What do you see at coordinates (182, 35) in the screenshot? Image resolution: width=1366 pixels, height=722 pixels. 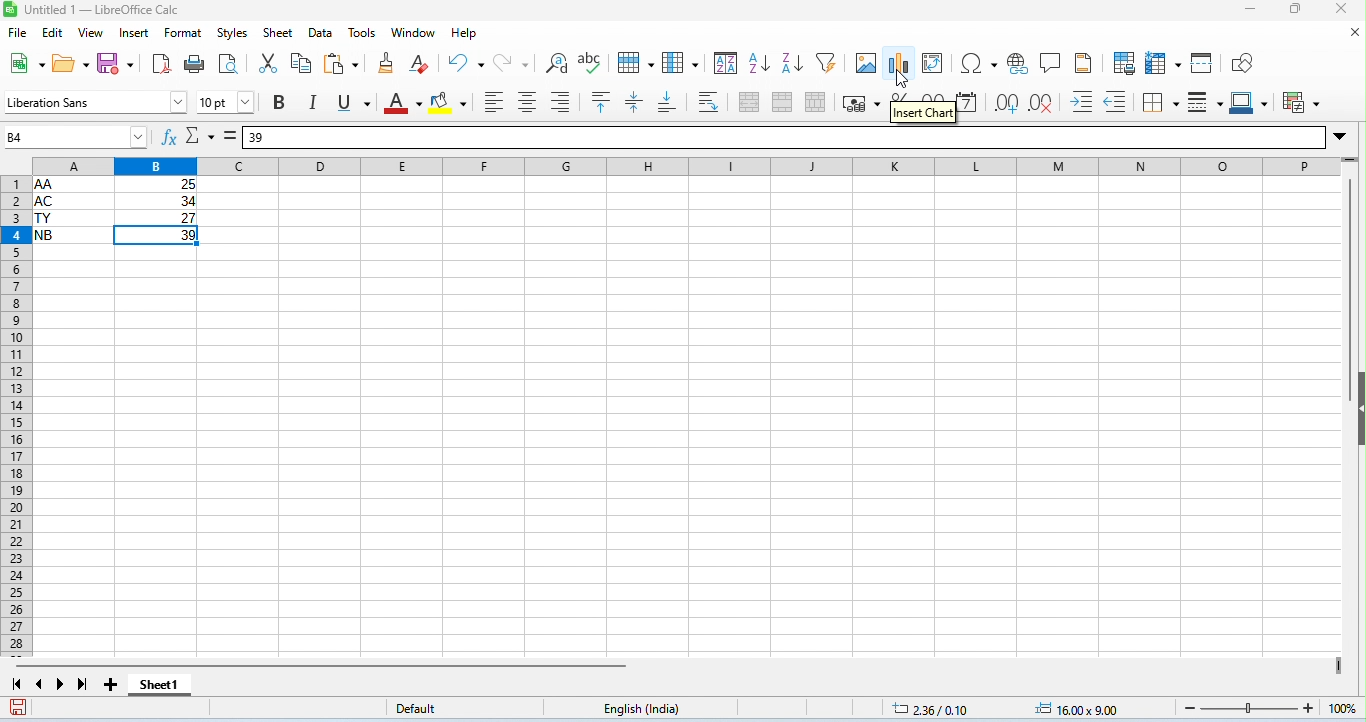 I see `format` at bounding box center [182, 35].